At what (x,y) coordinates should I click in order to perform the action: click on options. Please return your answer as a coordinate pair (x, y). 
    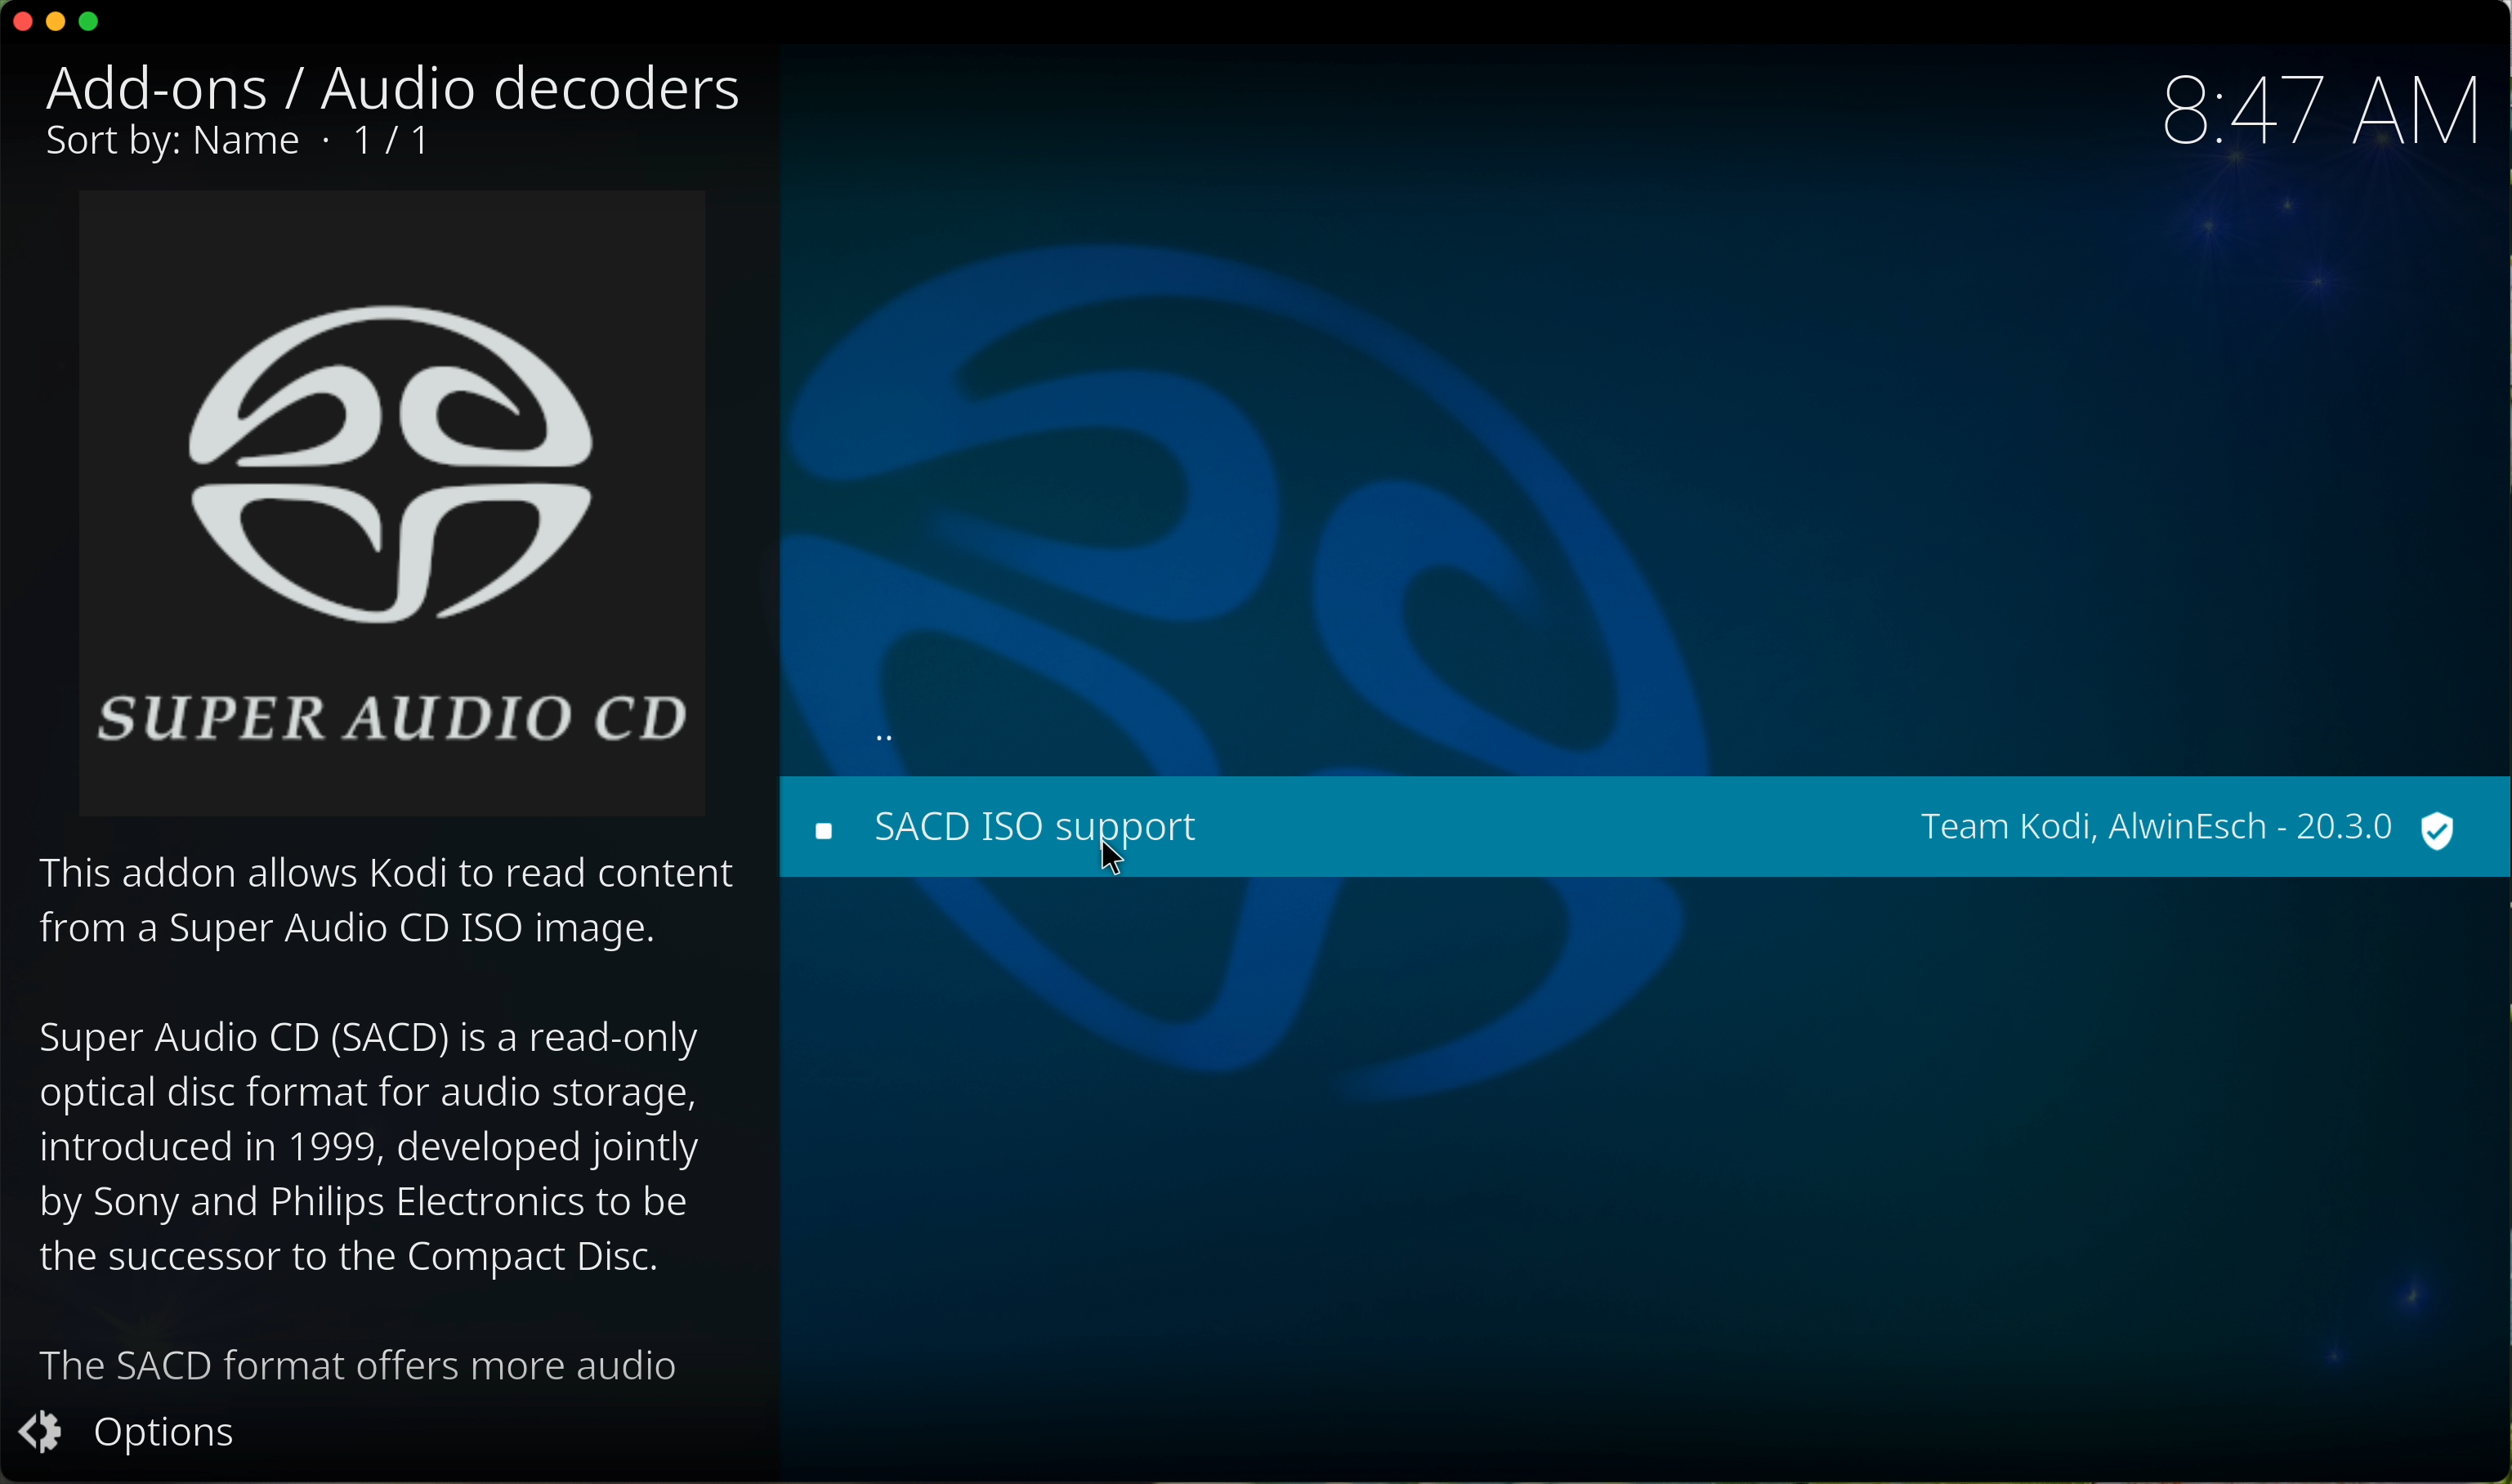
    Looking at the image, I should click on (132, 1446).